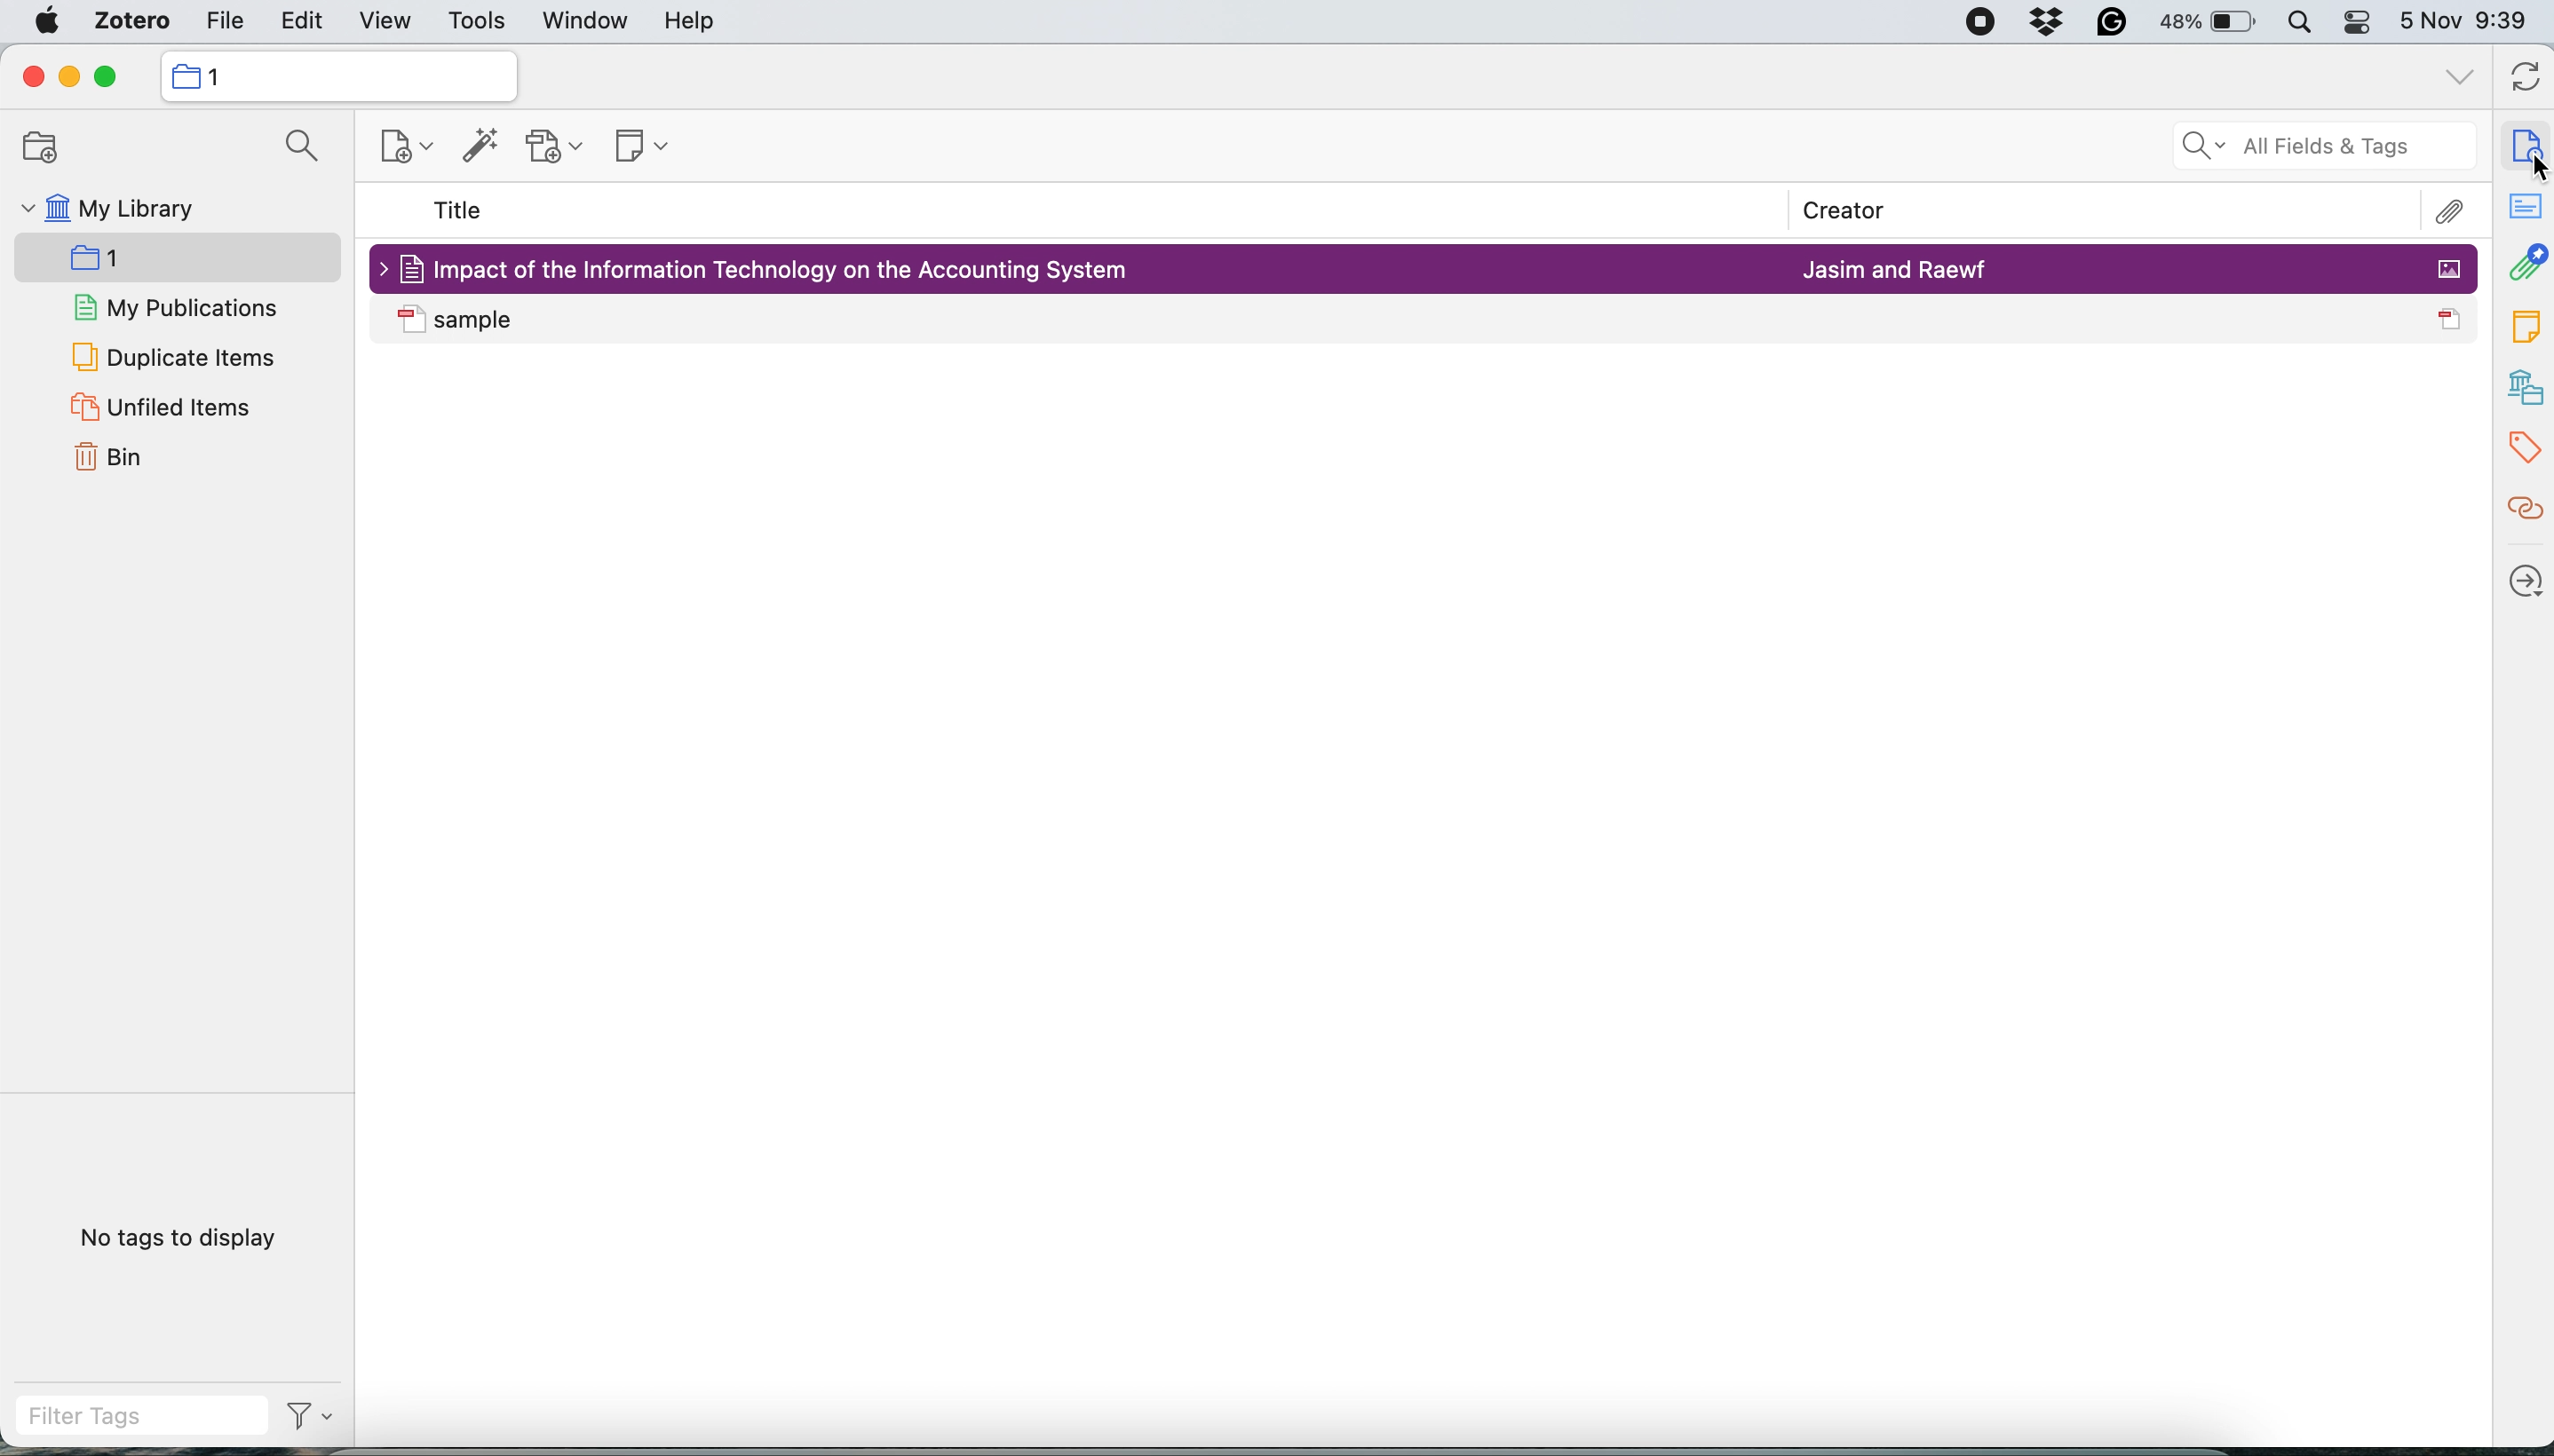 The height and width of the screenshot is (1456, 2554). Describe the element at coordinates (32, 80) in the screenshot. I see `close` at that location.